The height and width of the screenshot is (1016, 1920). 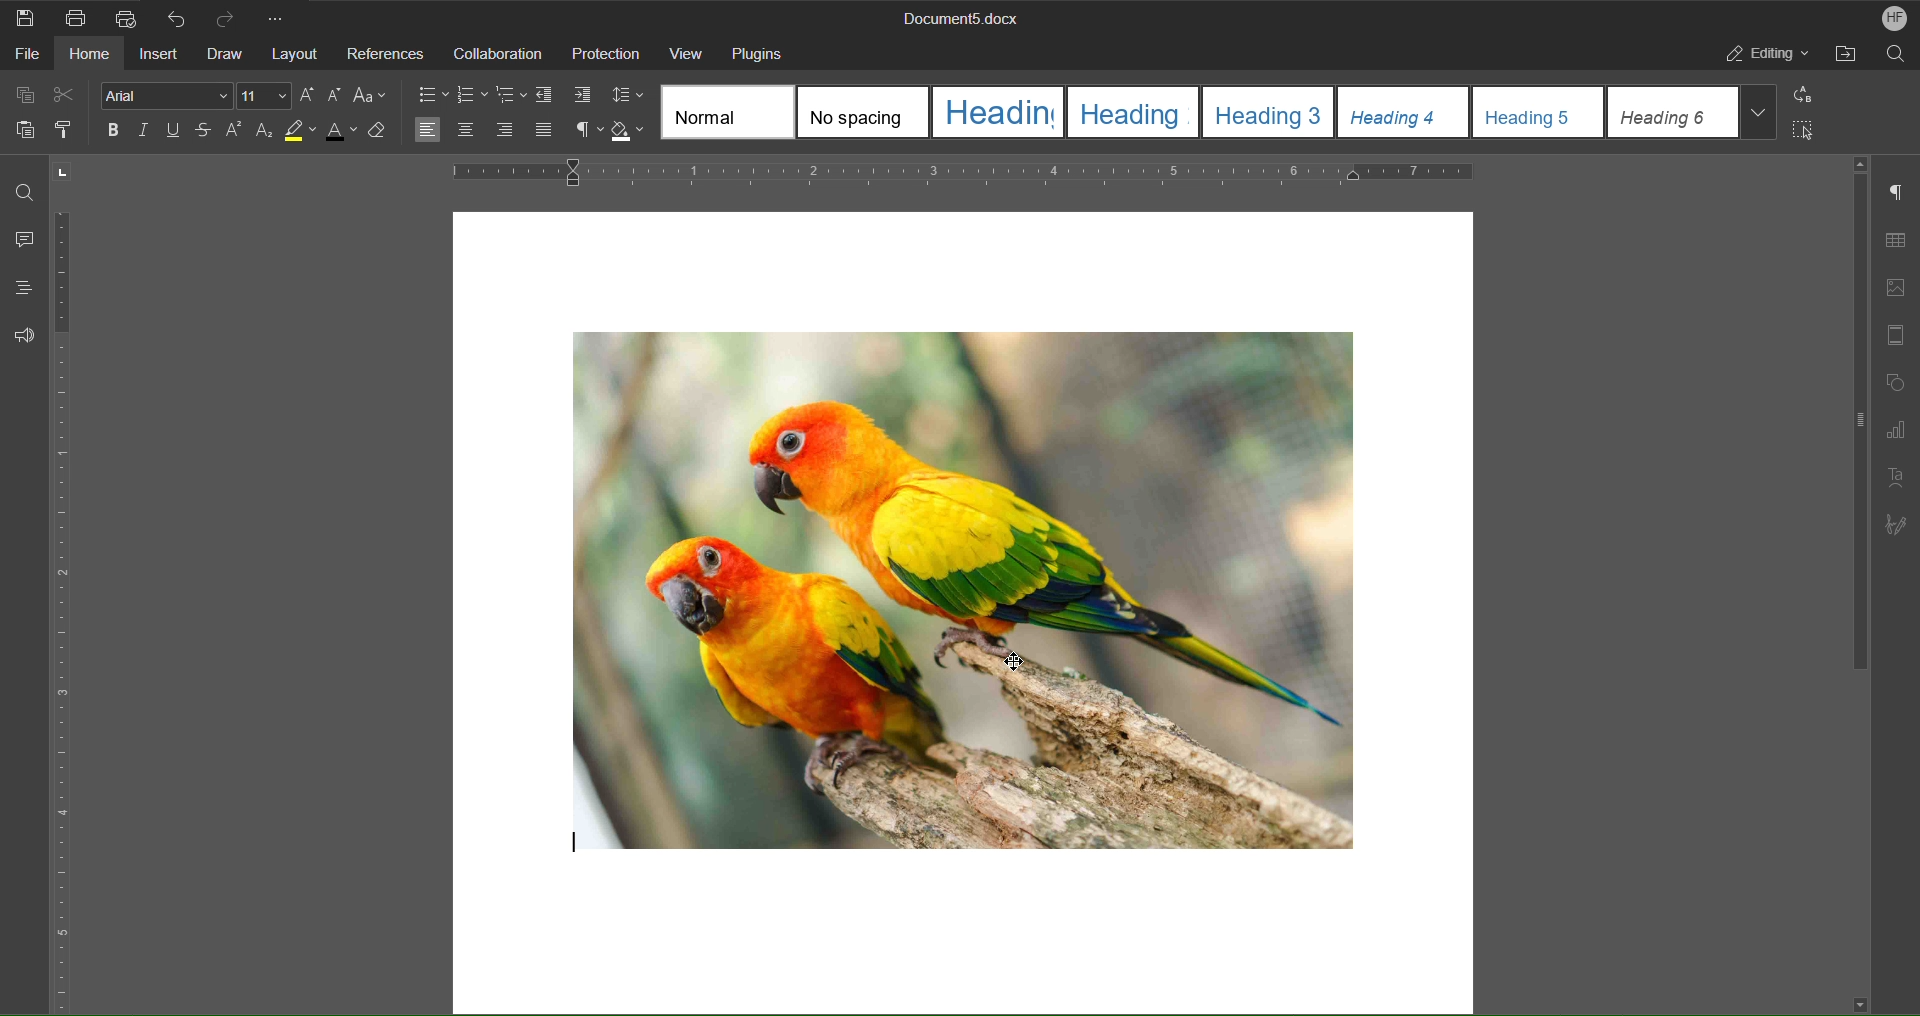 What do you see at coordinates (1888, 18) in the screenshot?
I see `Account` at bounding box center [1888, 18].